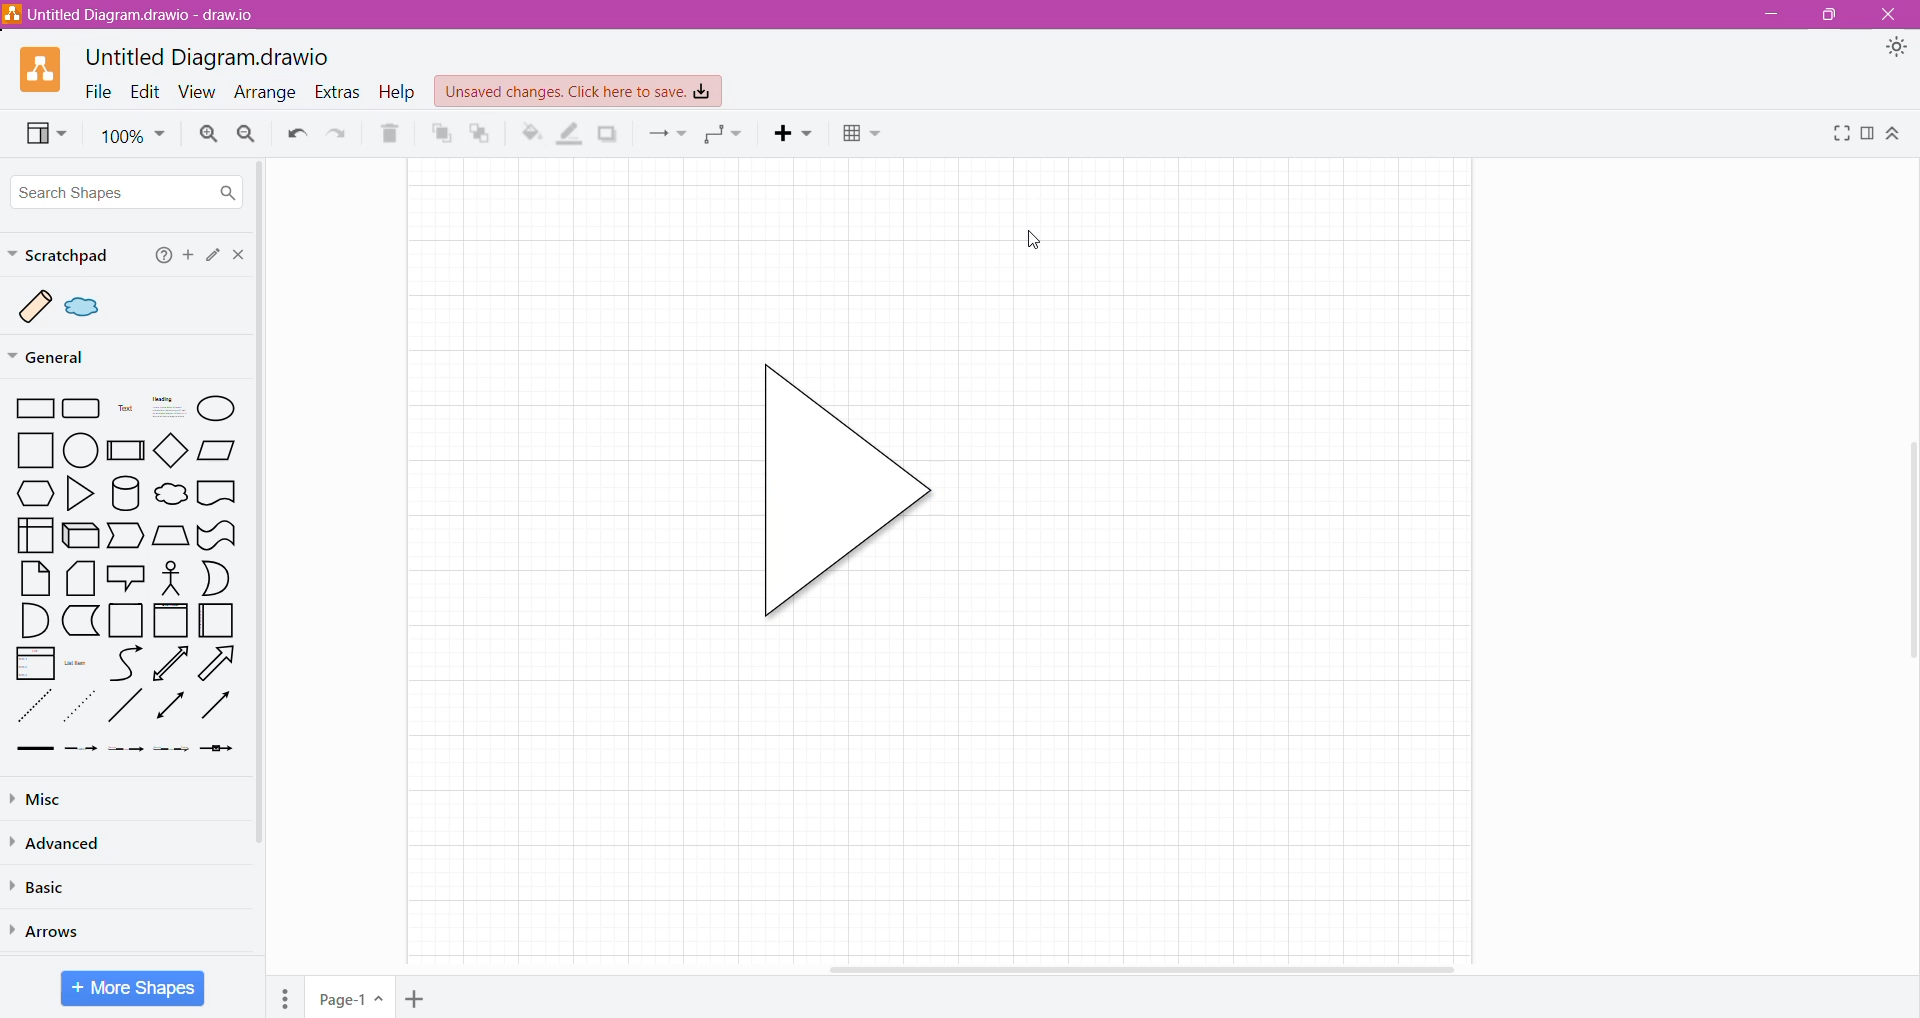 This screenshot has height=1018, width=1920. I want to click on To Front, so click(440, 133).